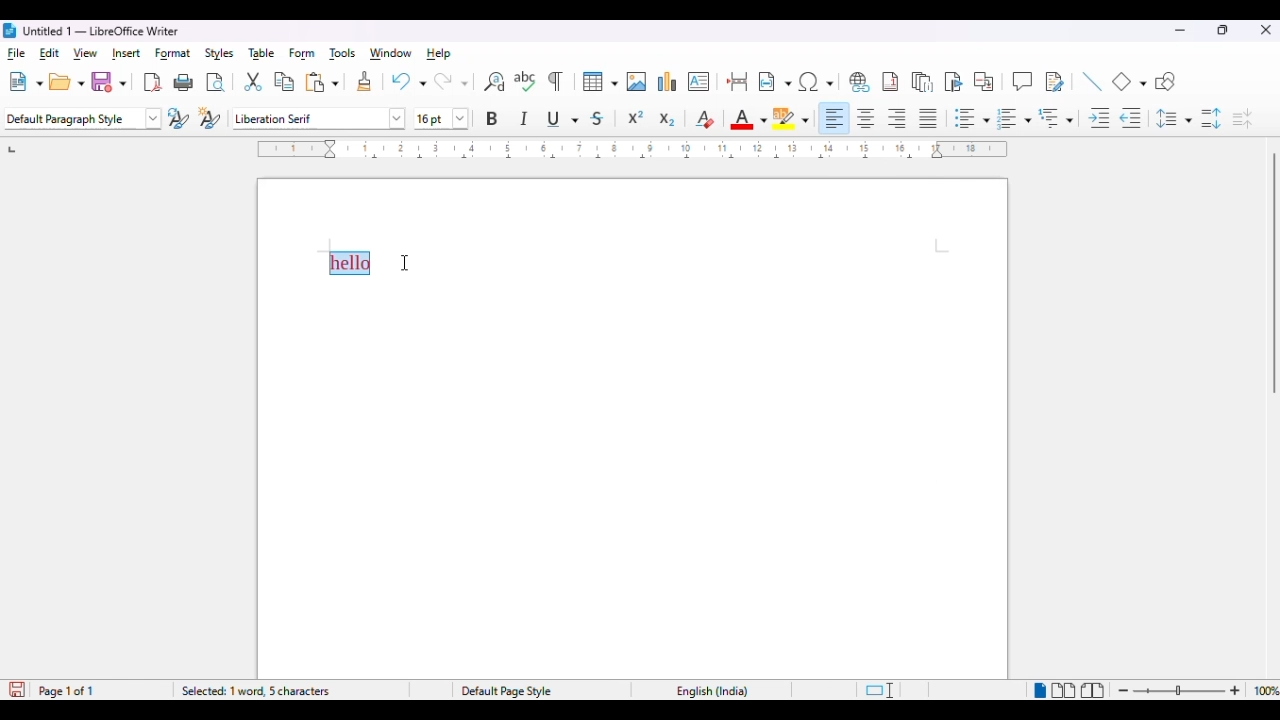 The image size is (1280, 720). What do you see at coordinates (216, 84) in the screenshot?
I see `toggle print preview` at bounding box center [216, 84].